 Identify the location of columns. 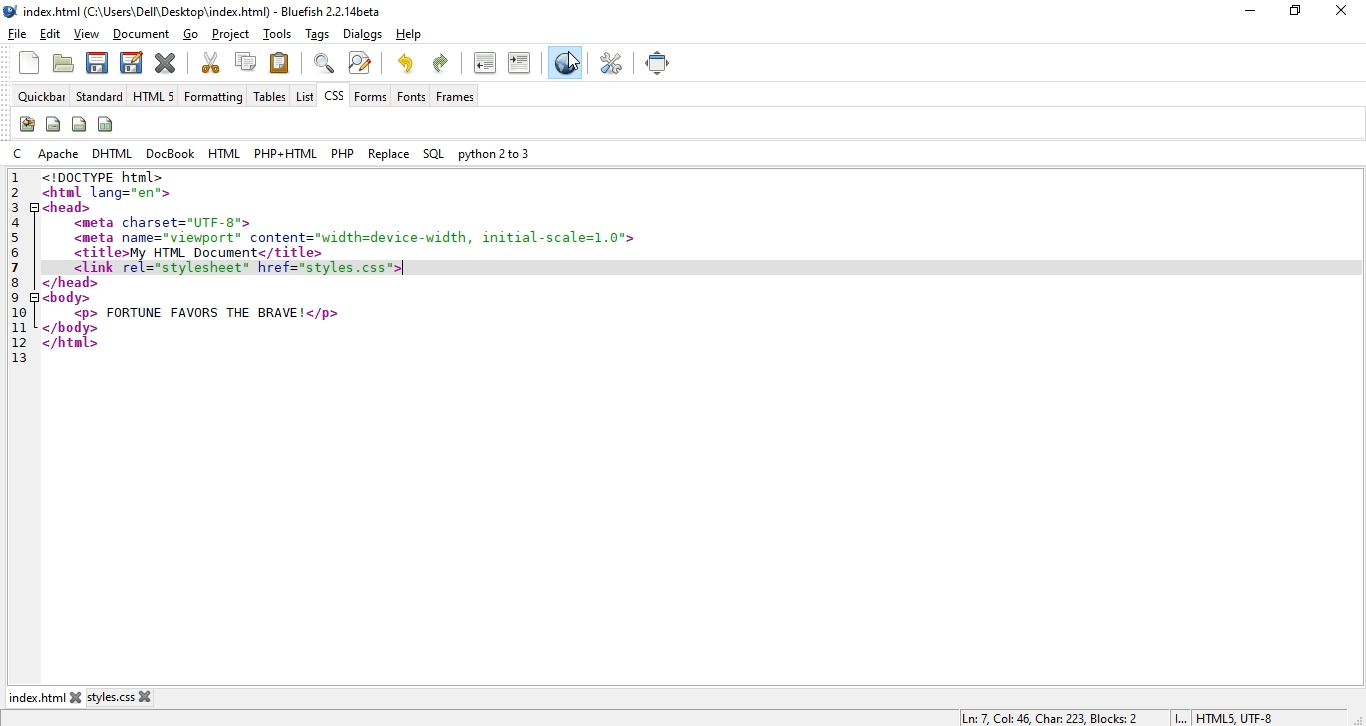
(107, 124).